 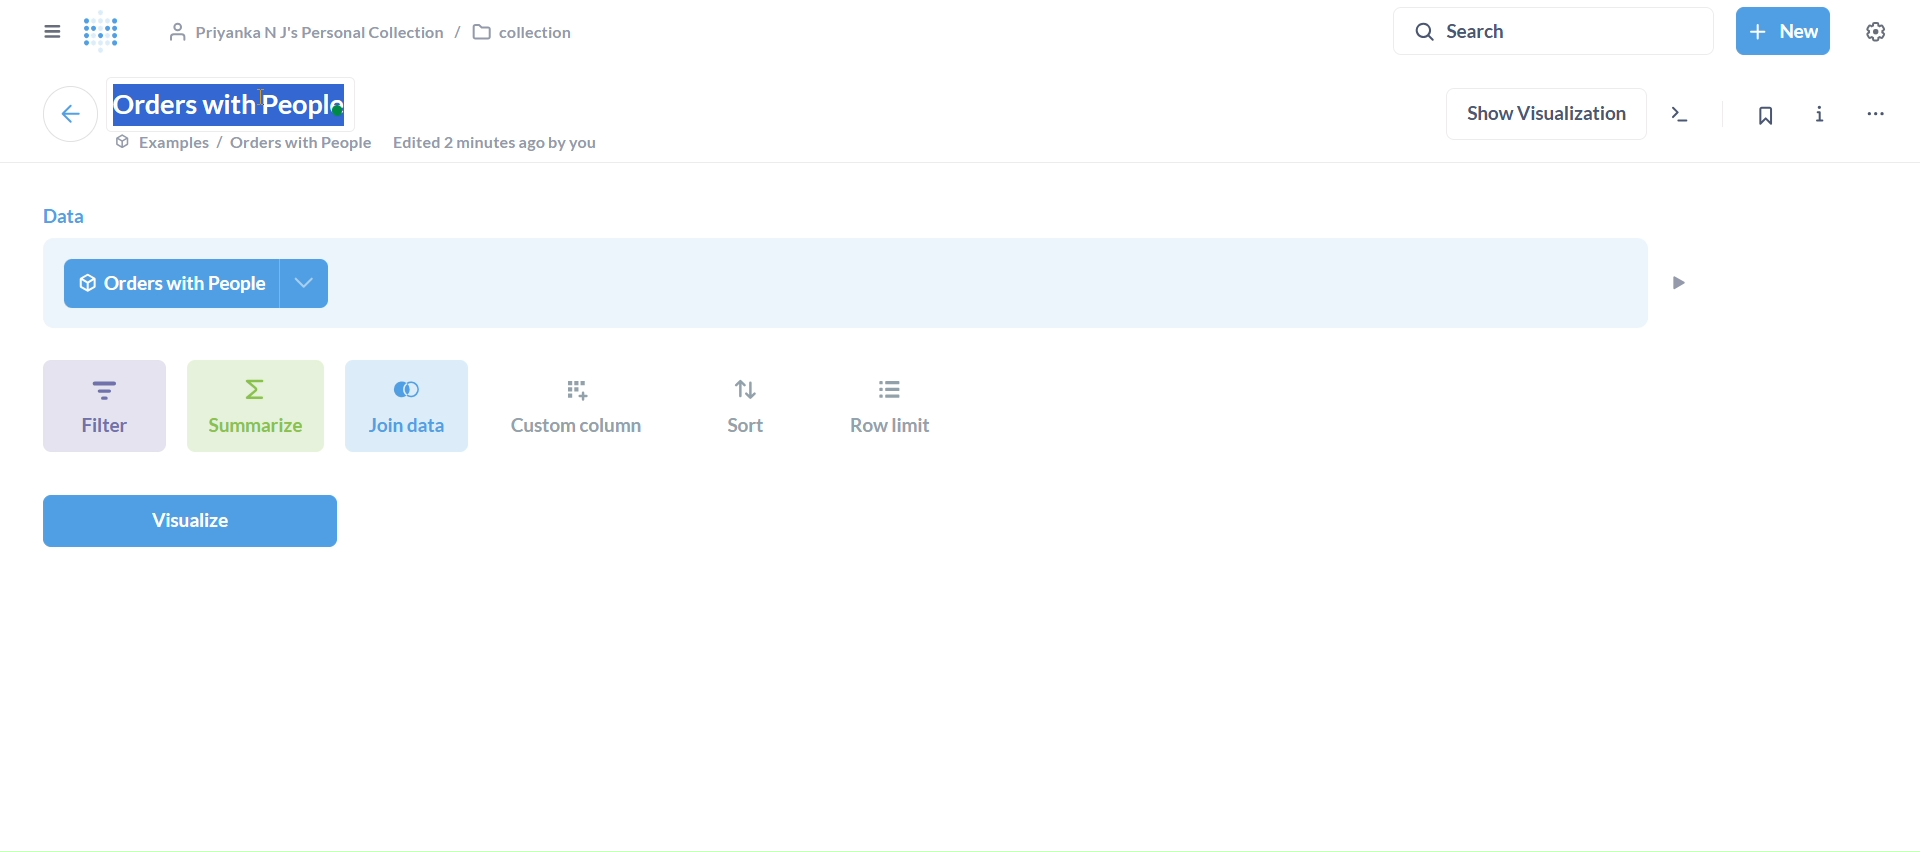 I want to click on examples/orders with prople , so click(x=242, y=145).